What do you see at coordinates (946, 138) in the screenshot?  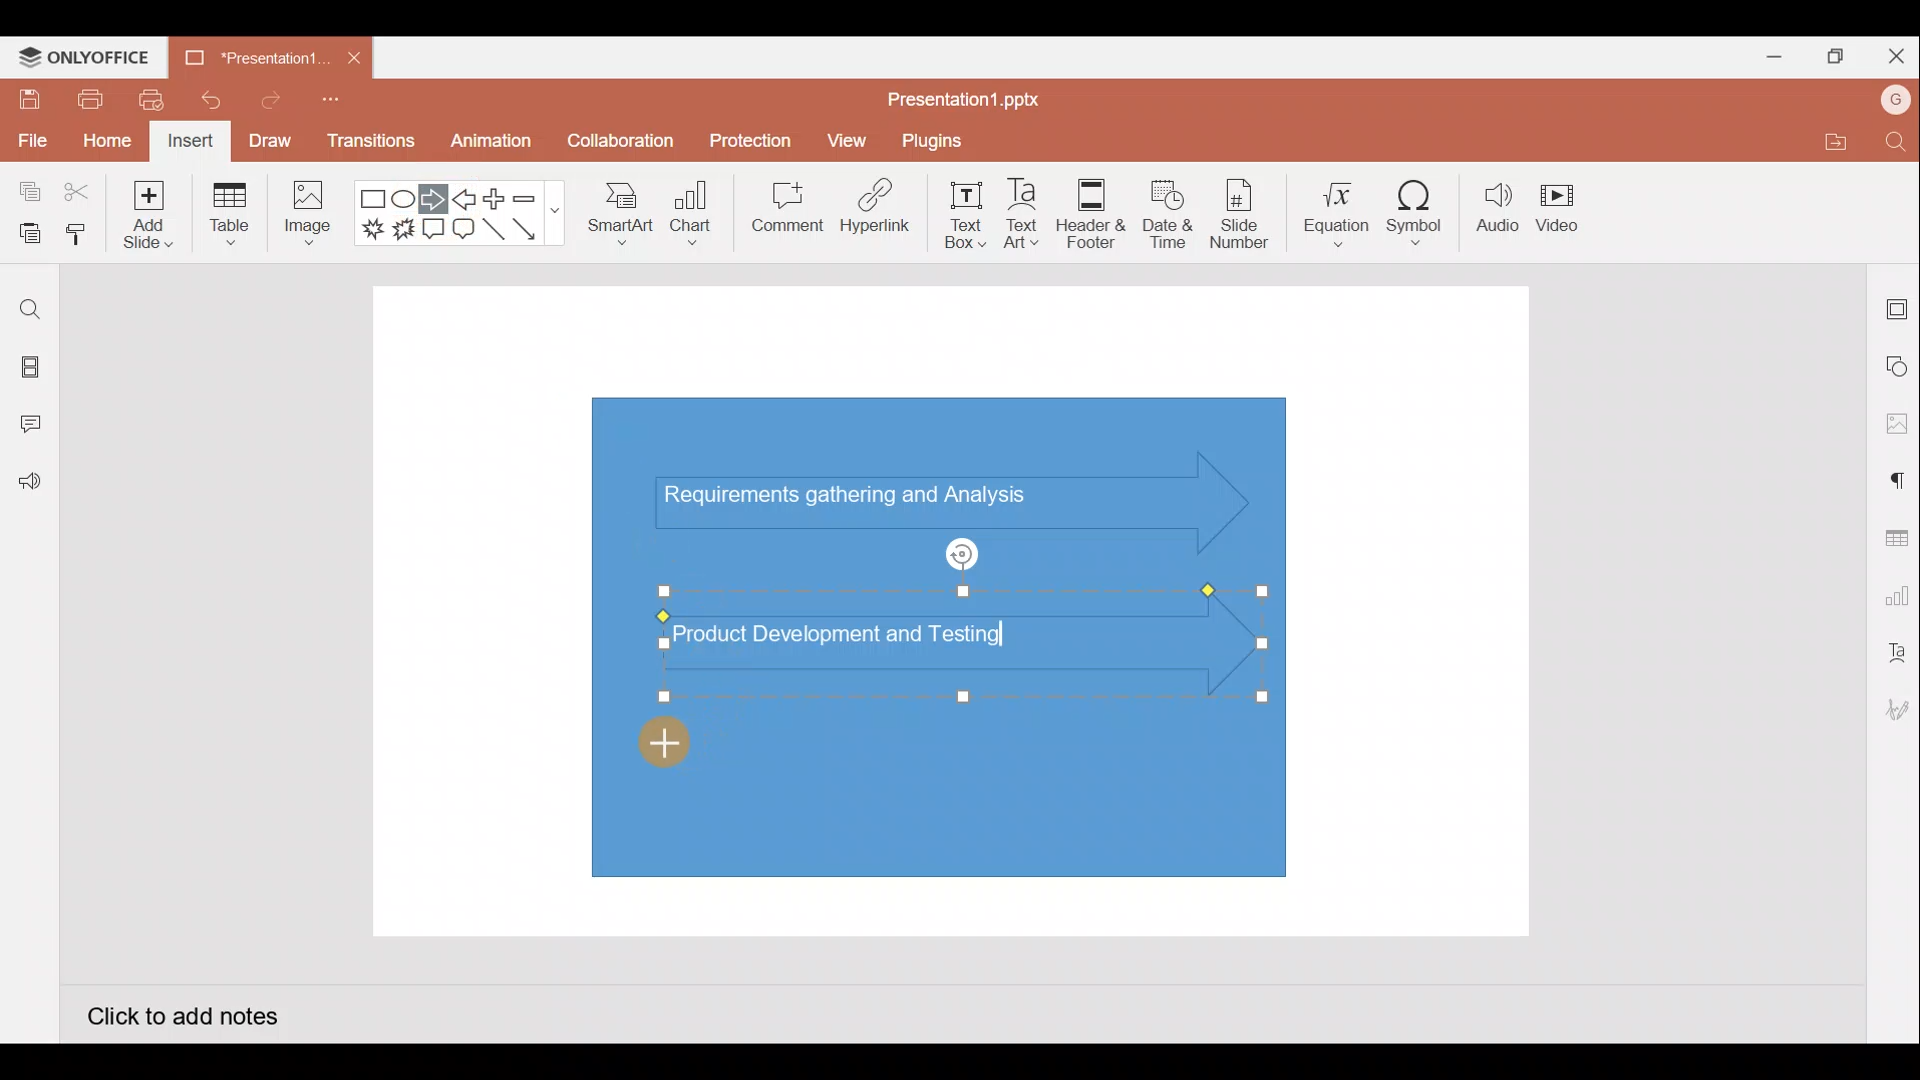 I see `Plugins` at bounding box center [946, 138].